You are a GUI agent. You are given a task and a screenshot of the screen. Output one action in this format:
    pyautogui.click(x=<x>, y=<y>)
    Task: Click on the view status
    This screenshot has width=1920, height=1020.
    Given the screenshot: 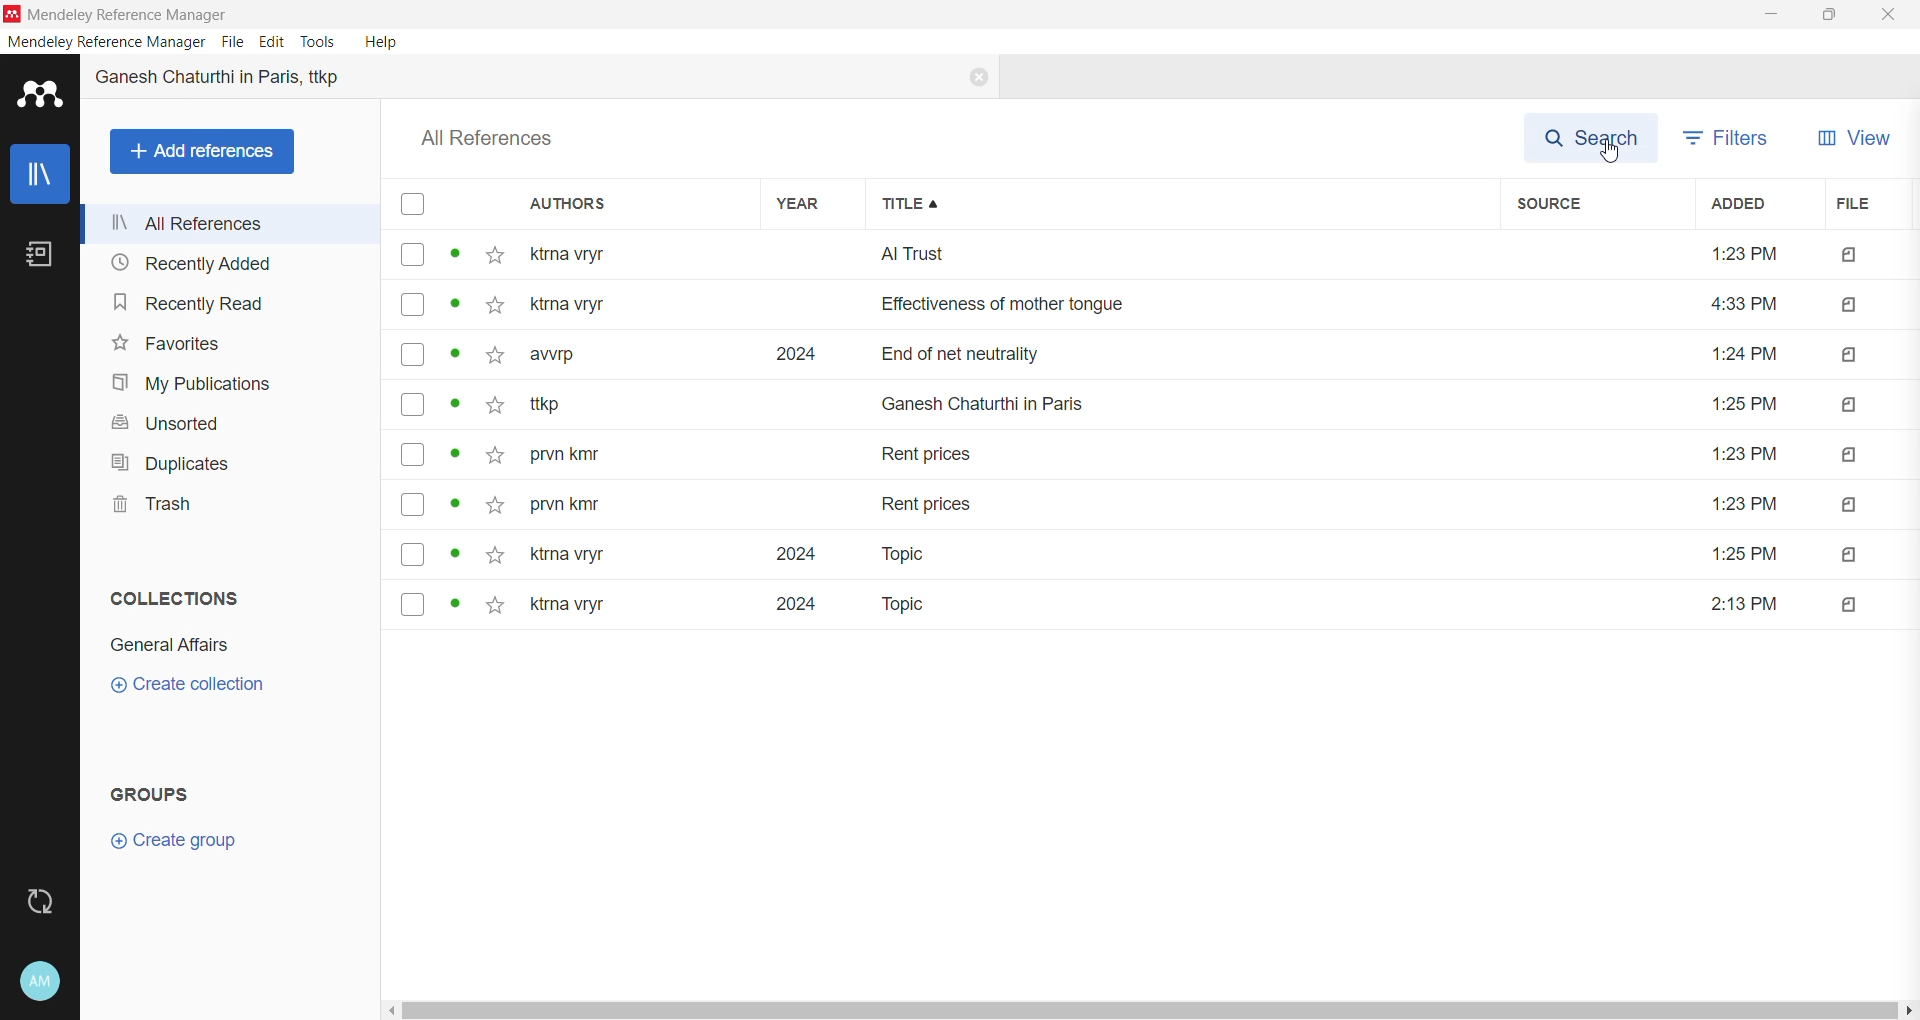 What is the action you would take?
    pyautogui.click(x=457, y=604)
    